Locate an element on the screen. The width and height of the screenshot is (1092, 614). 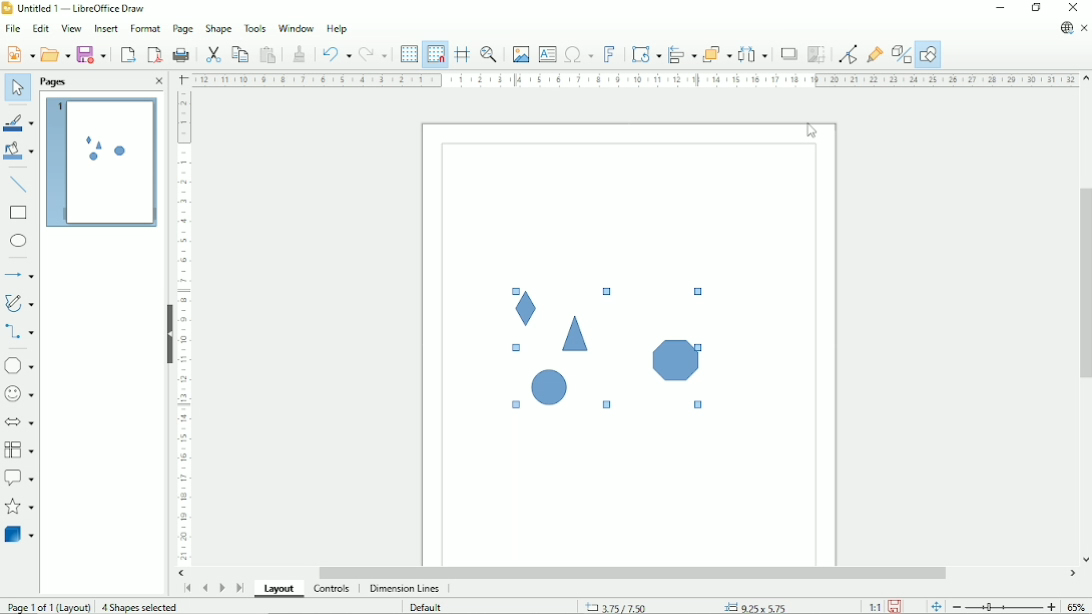
Lines and arrows is located at coordinates (21, 276).